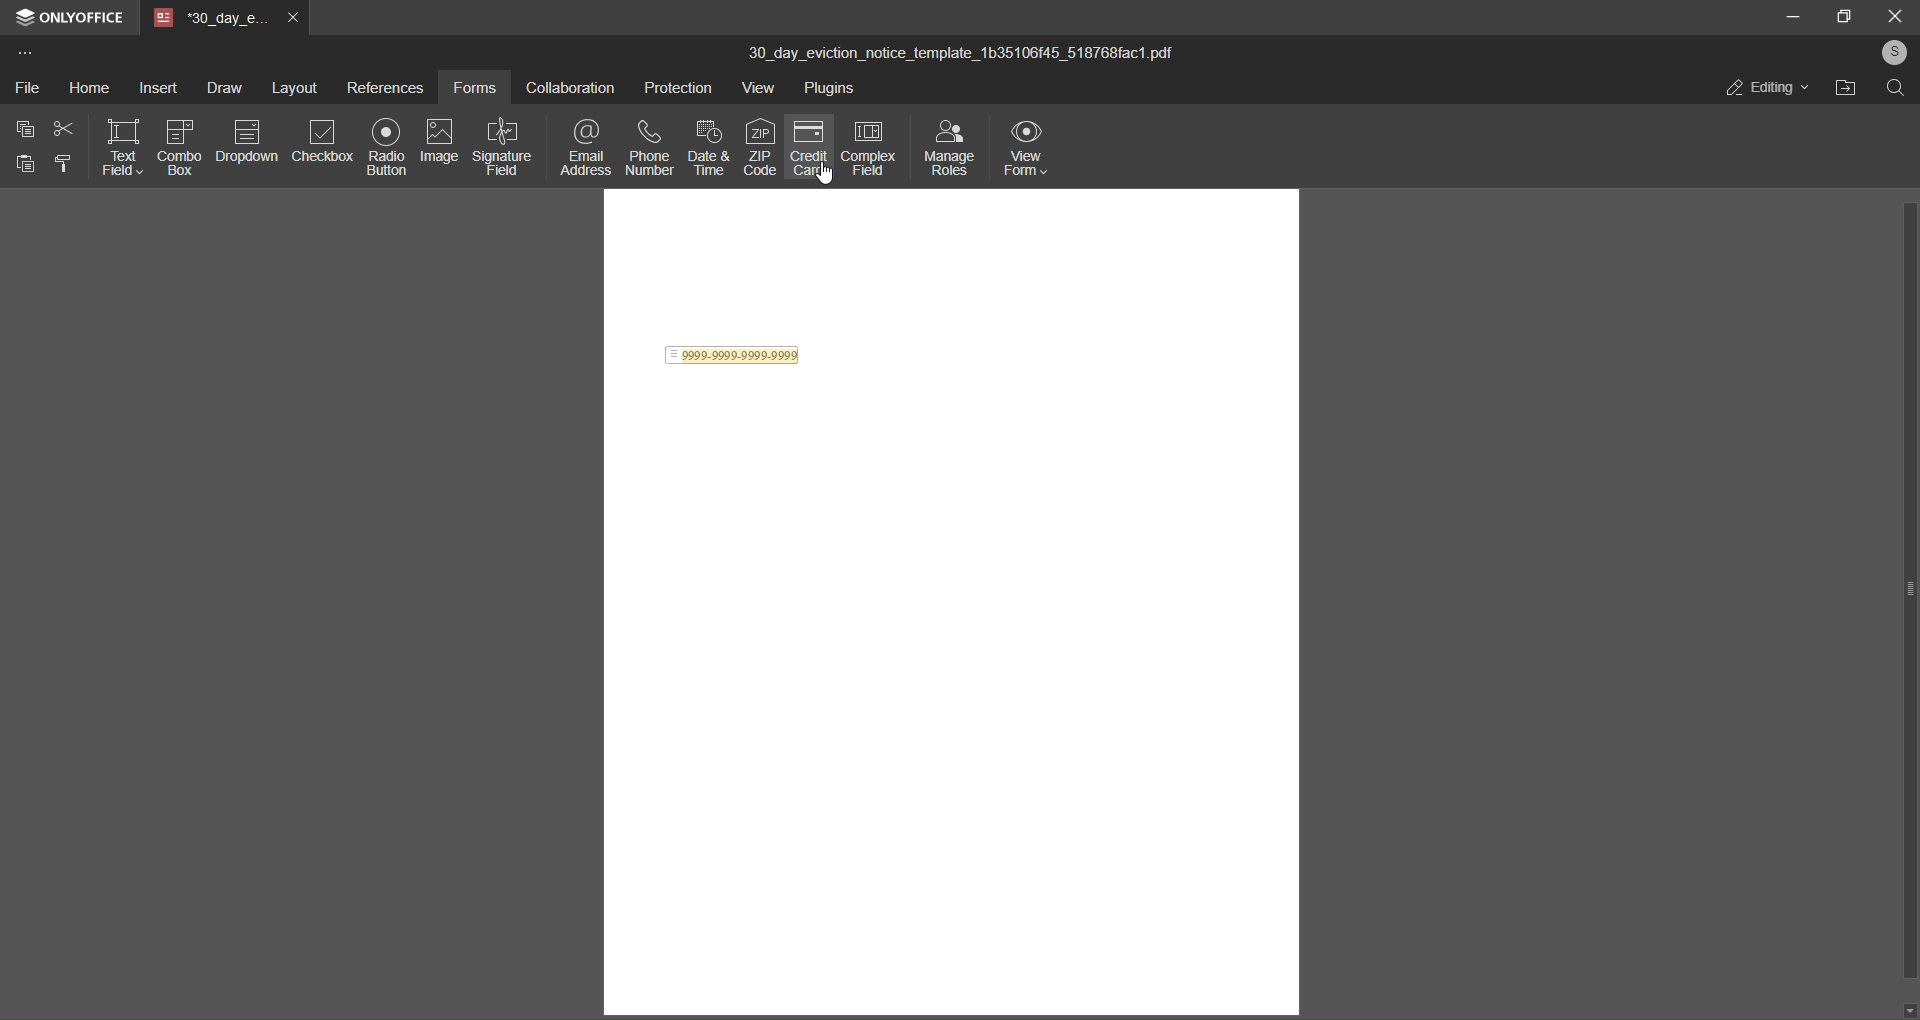  I want to click on Cursor, so click(821, 178).